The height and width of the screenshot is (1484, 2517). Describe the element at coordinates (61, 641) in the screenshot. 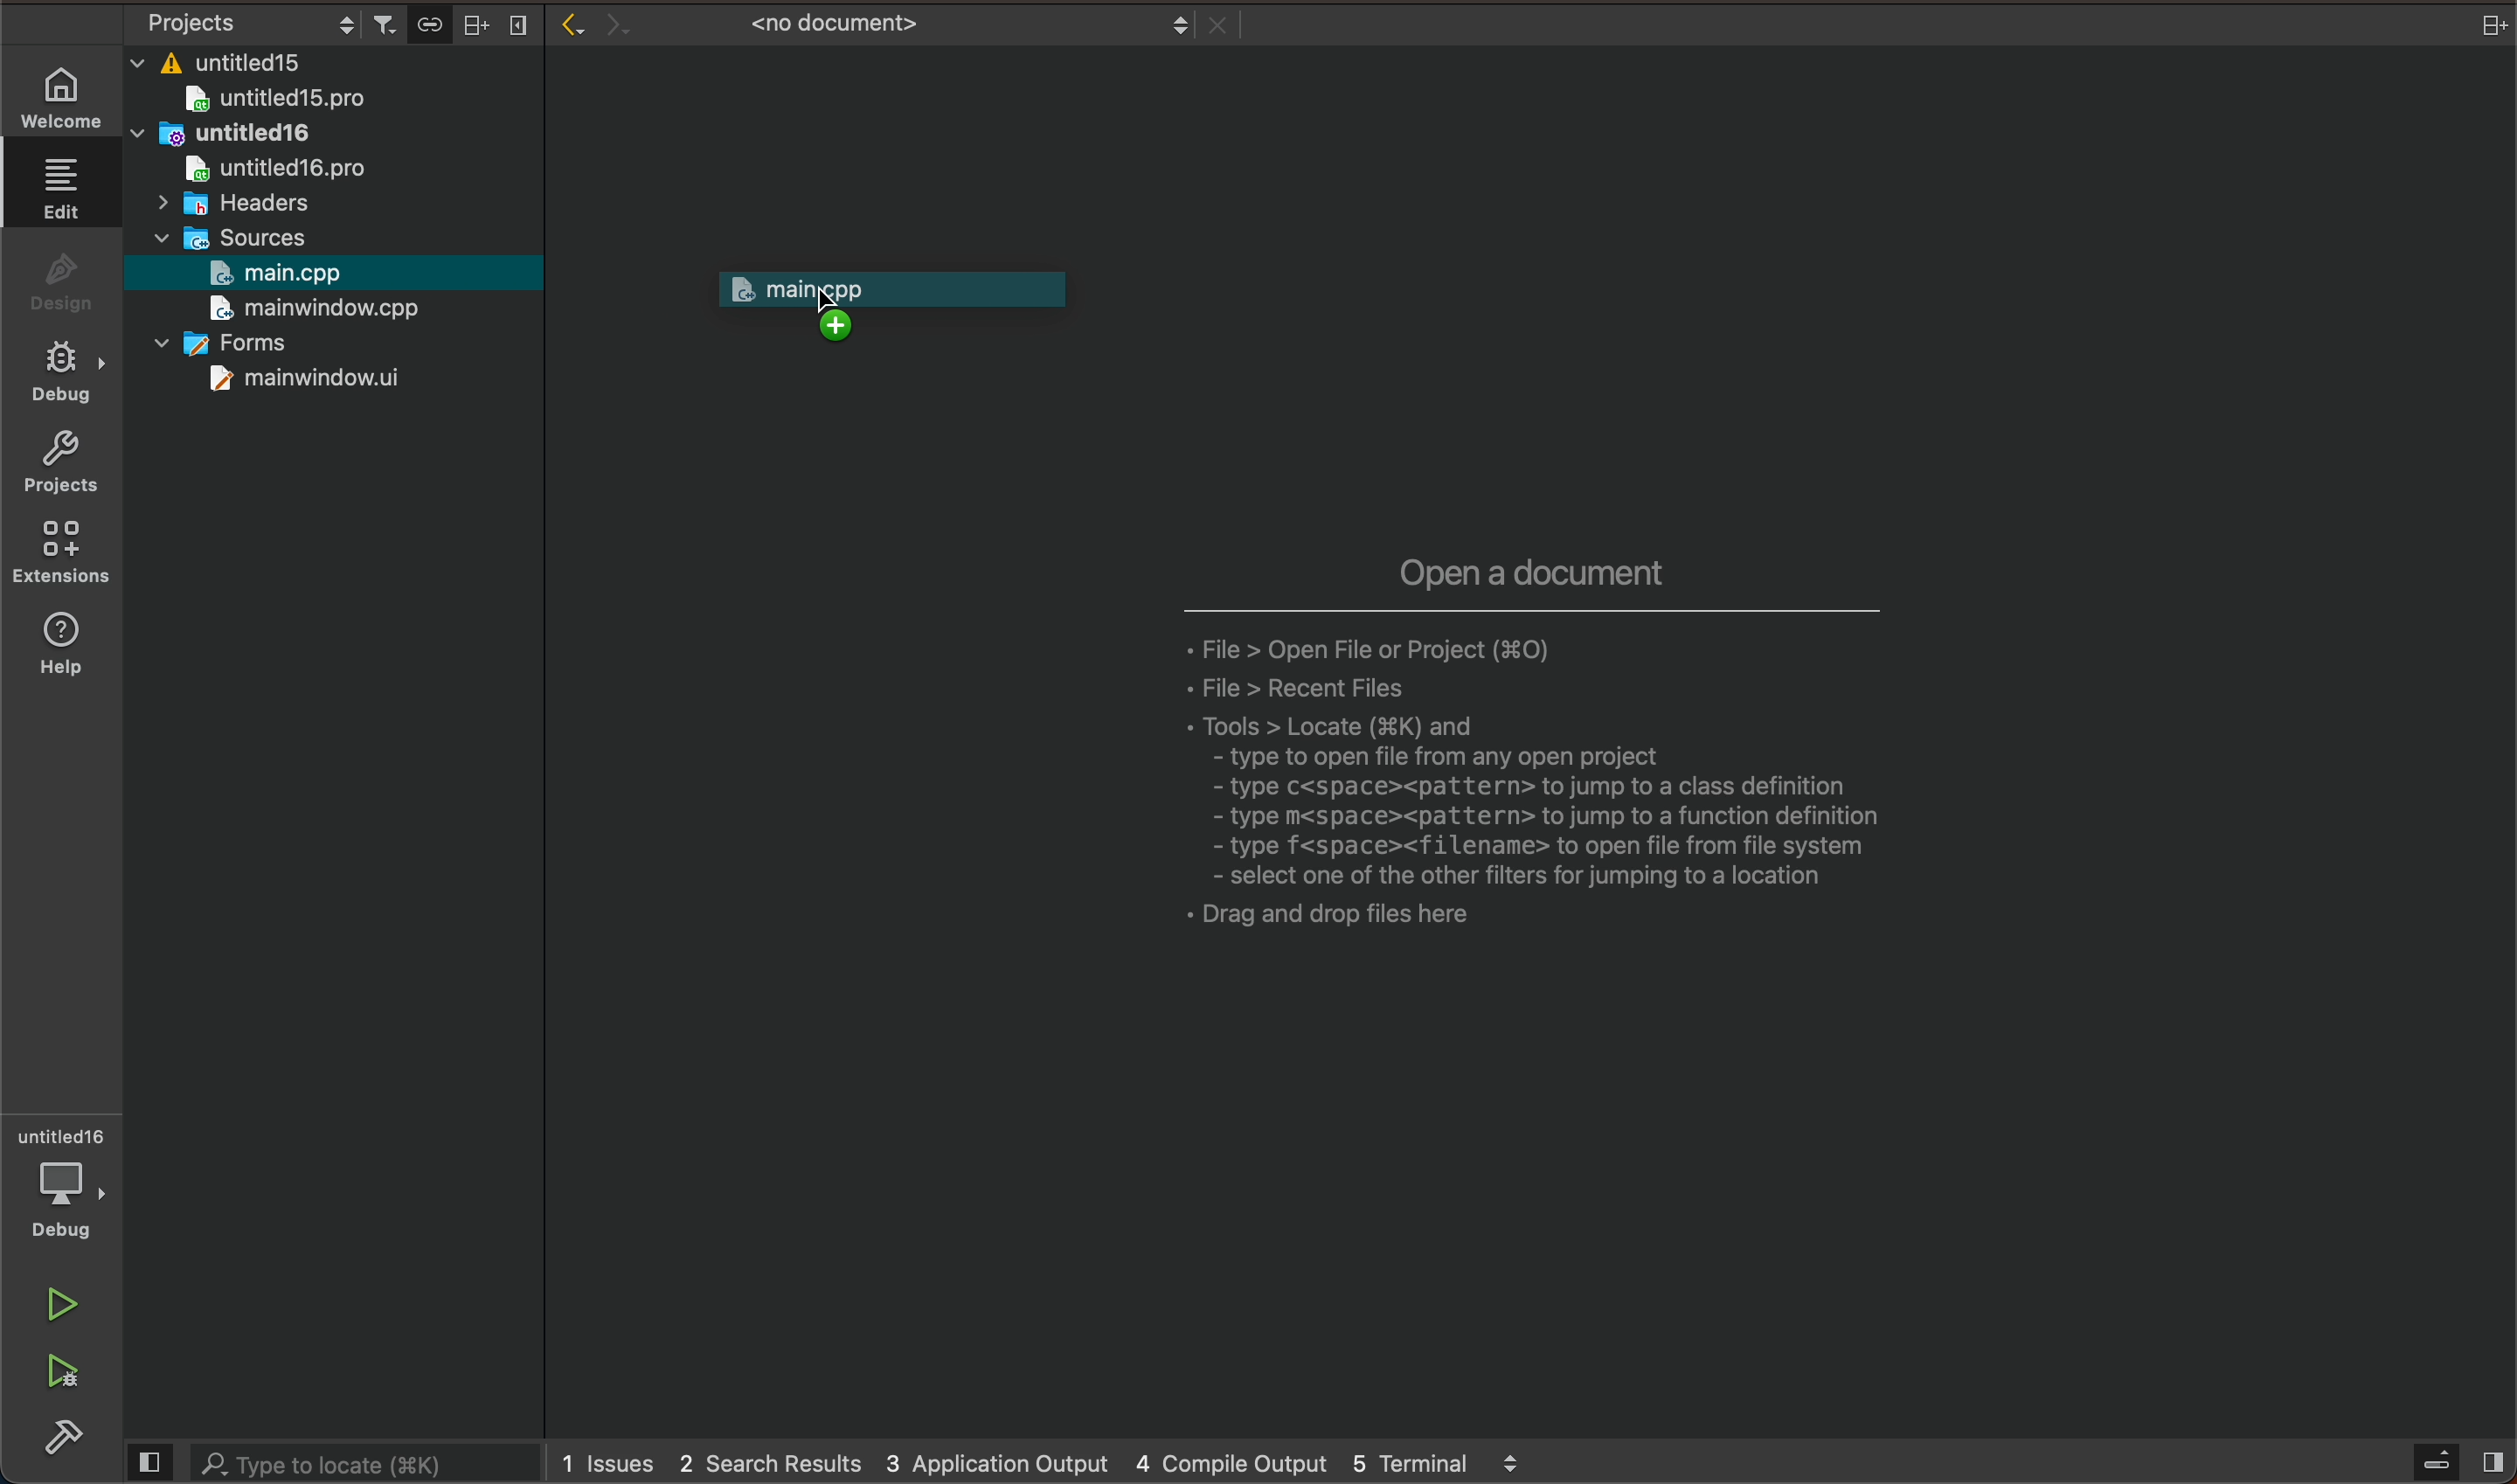

I see `help` at that location.